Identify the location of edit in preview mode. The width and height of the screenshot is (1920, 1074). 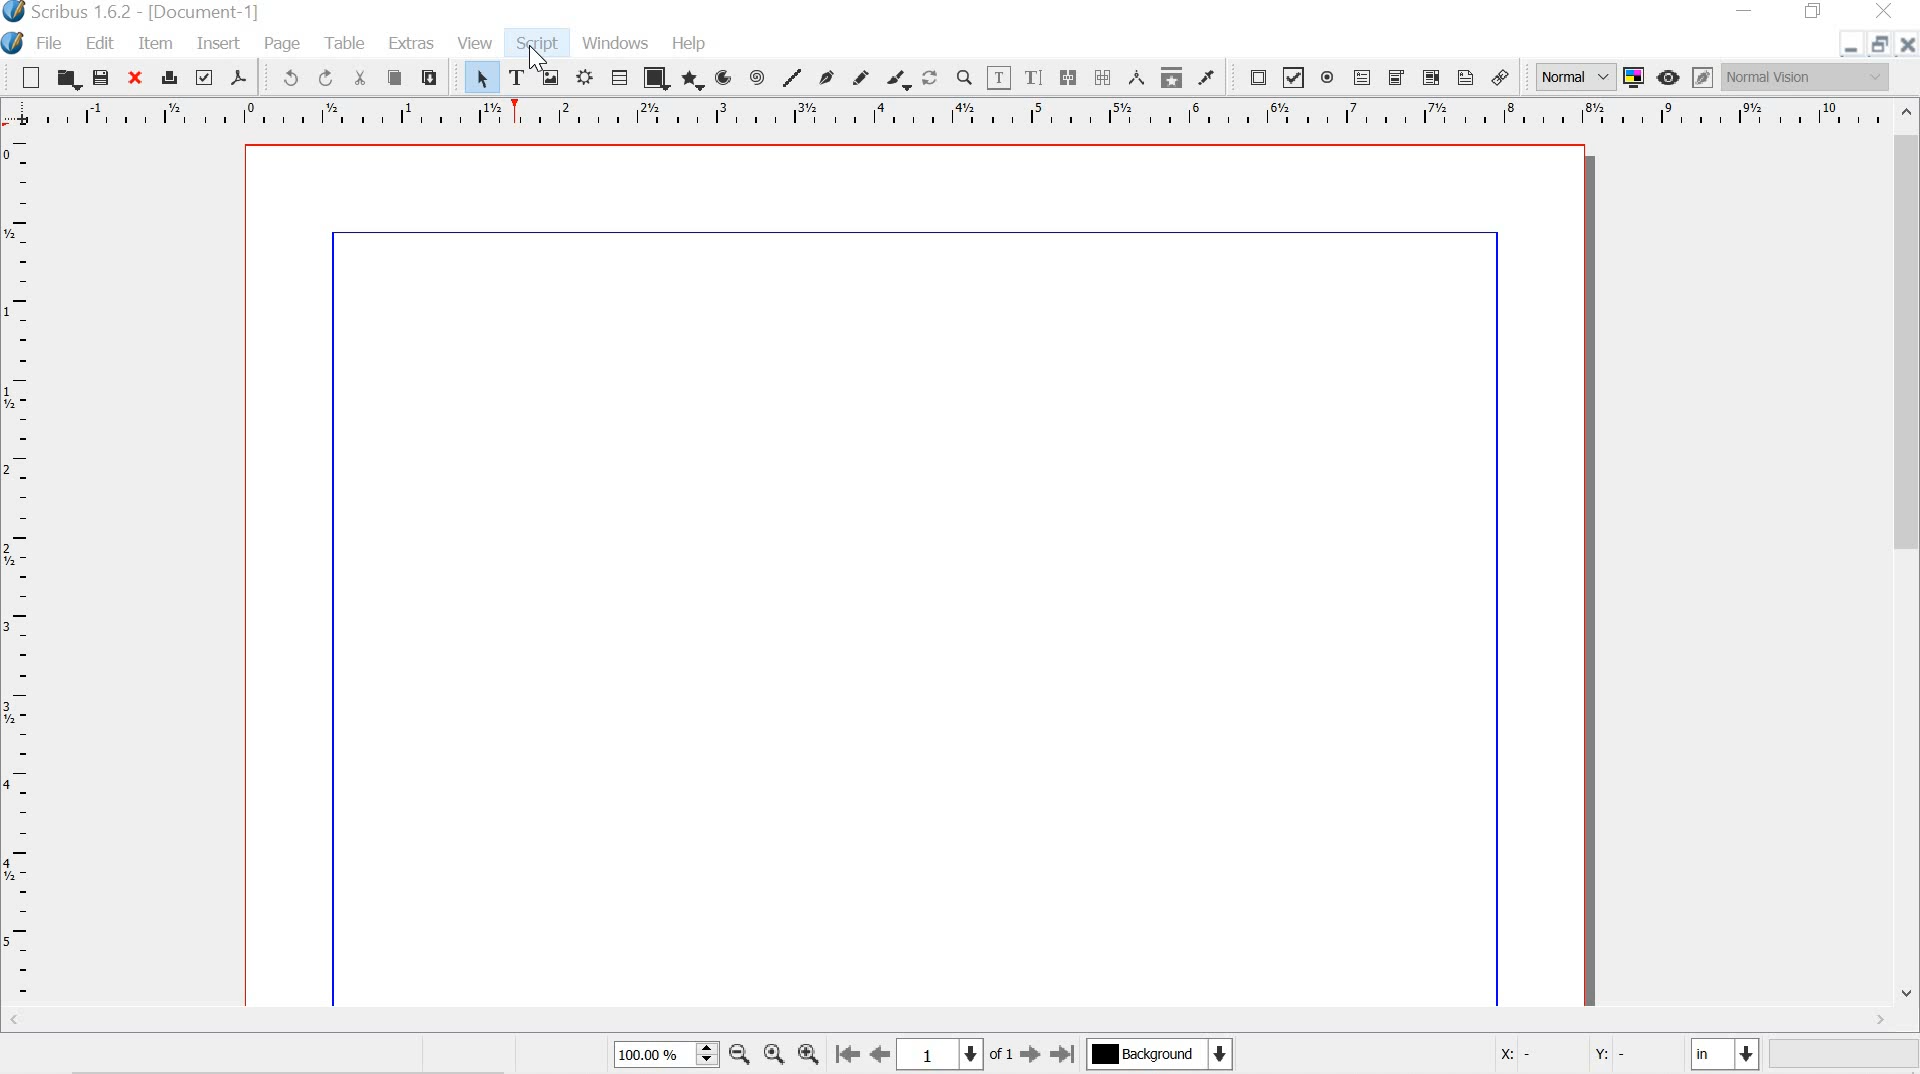
(1702, 76).